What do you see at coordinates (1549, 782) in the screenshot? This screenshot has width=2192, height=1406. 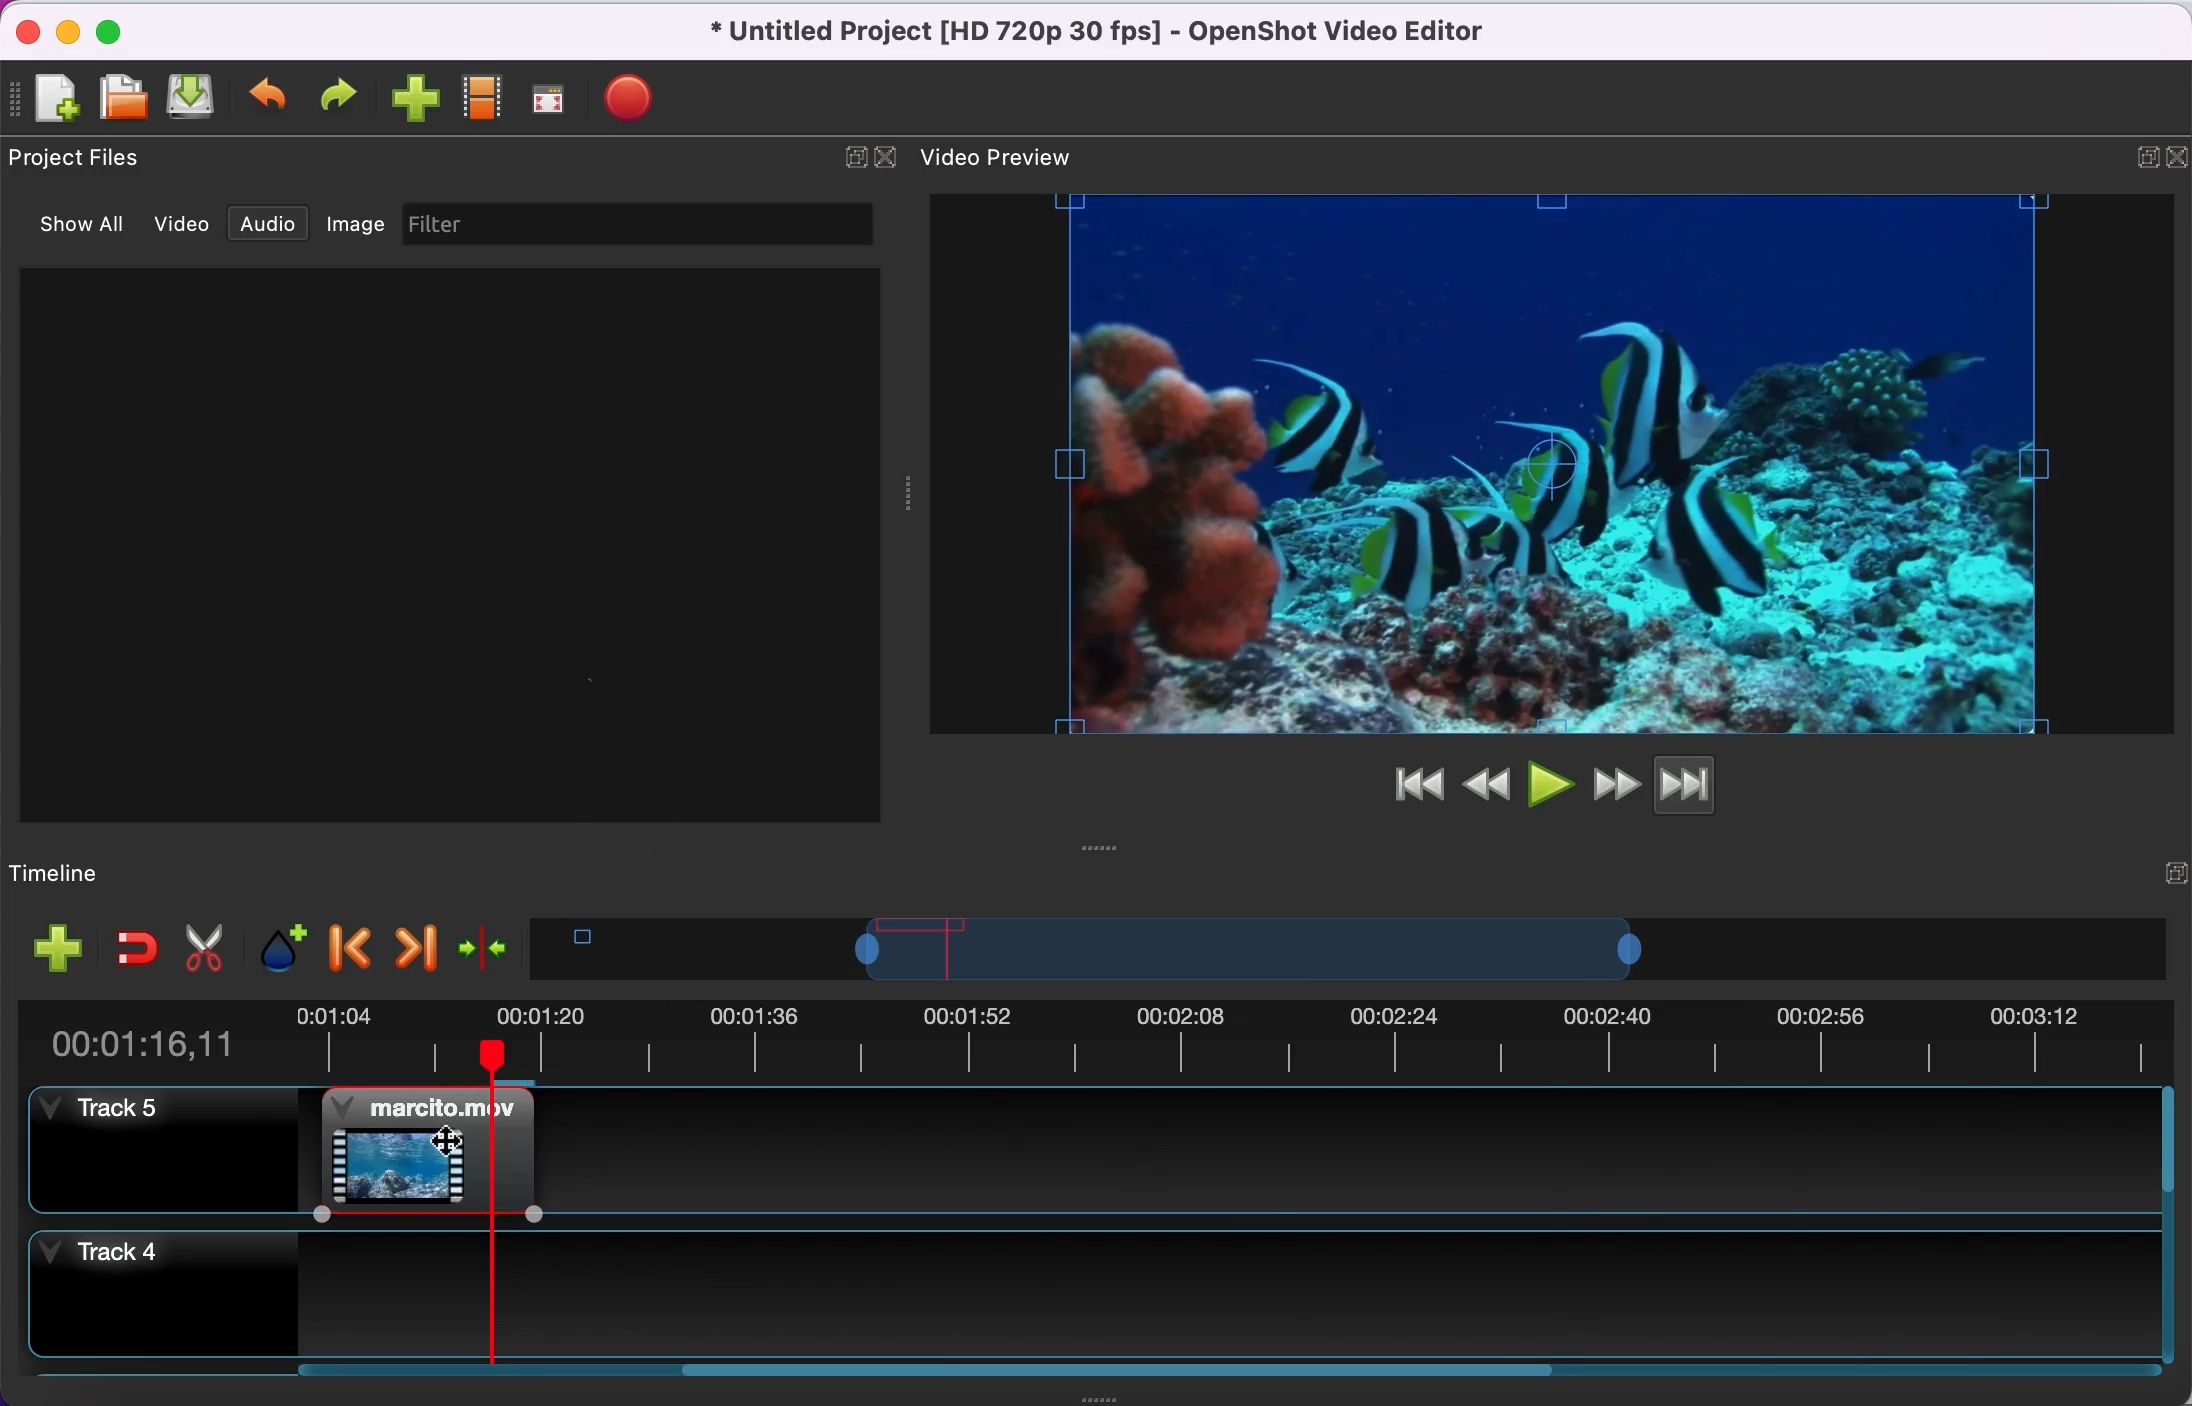 I see `play` at bounding box center [1549, 782].